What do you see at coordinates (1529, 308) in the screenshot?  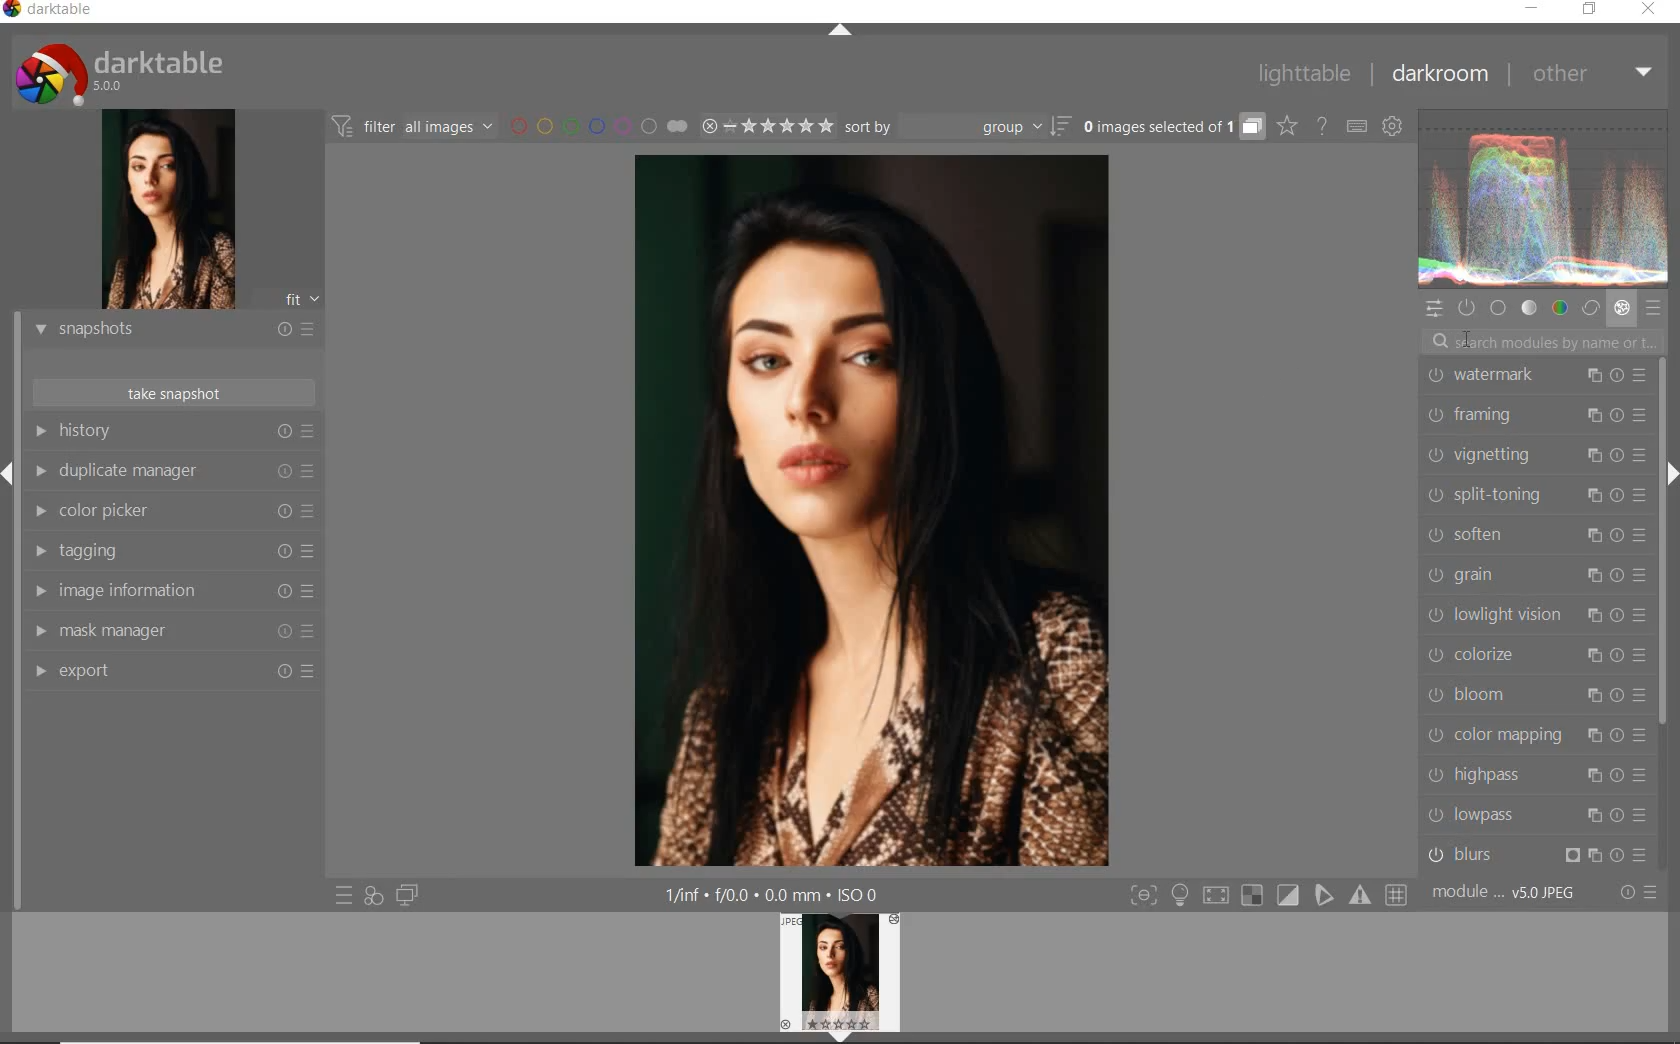 I see `tone` at bounding box center [1529, 308].